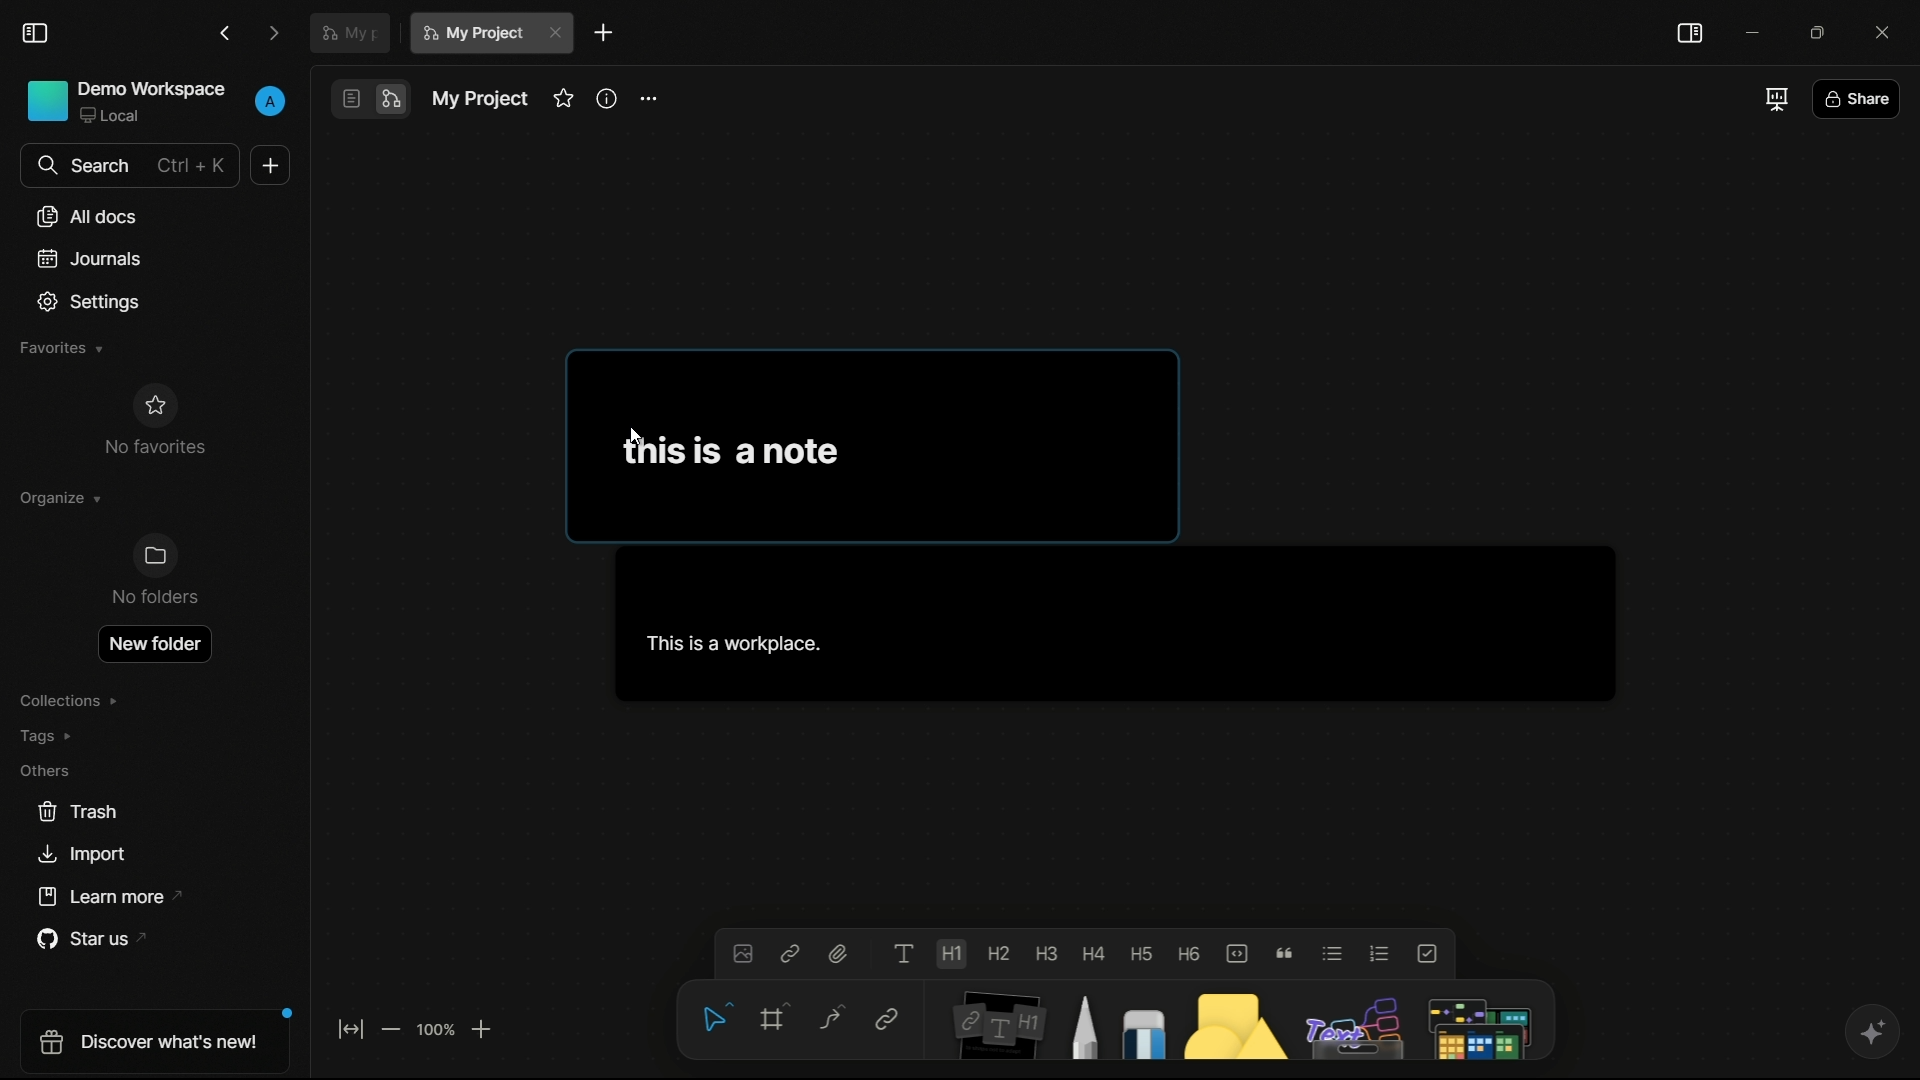 The image size is (1920, 1080). I want to click on tags, so click(49, 736).